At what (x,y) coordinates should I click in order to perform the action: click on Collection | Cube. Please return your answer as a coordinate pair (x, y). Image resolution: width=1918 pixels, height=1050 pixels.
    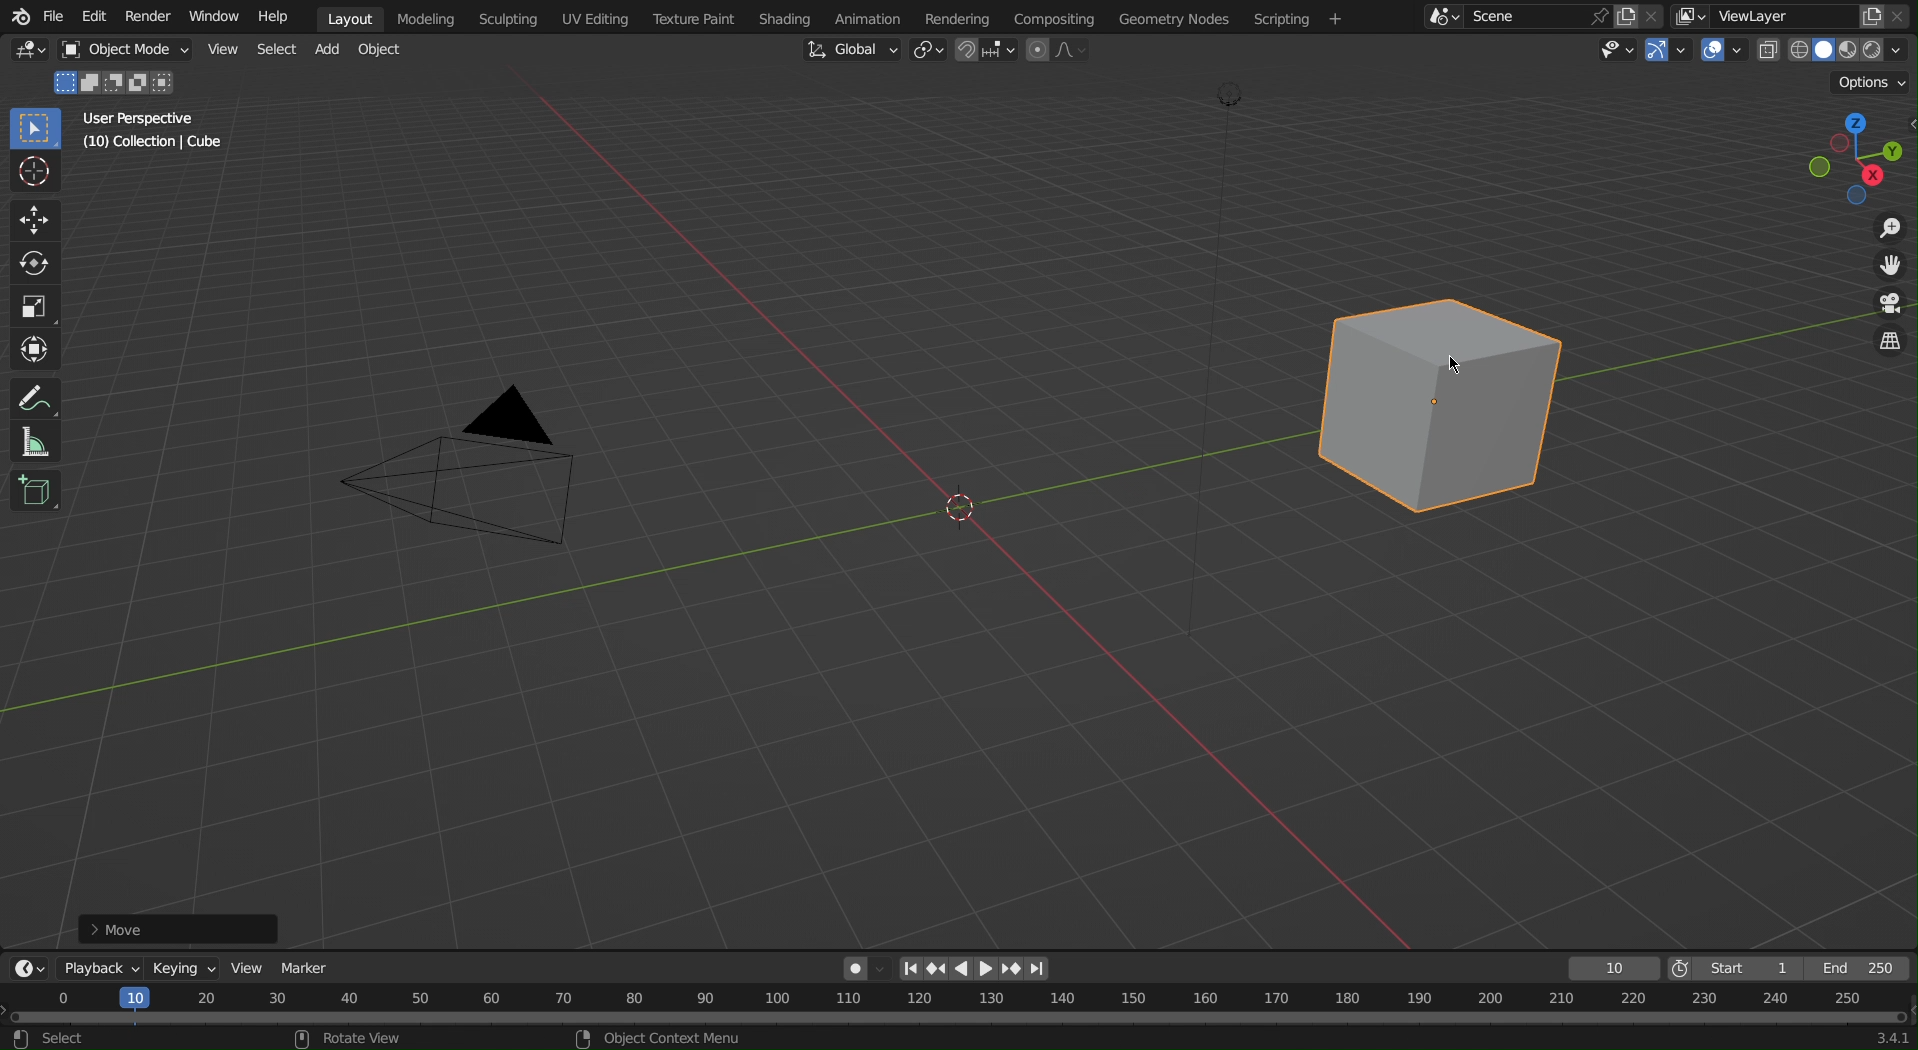
    Looking at the image, I should click on (155, 145).